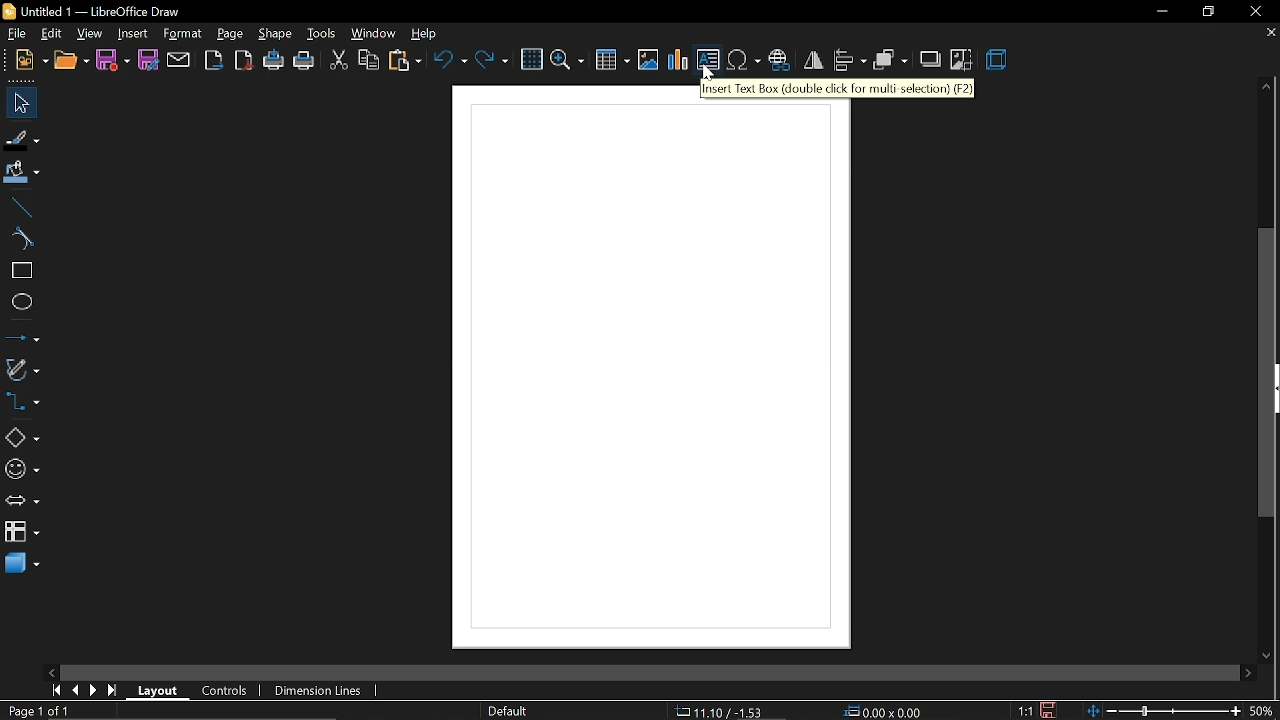 The height and width of the screenshot is (720, 1280). What do you see at coordinates (374, 34) in the screenshot?
I see `window` at bounding box center [374, 34].